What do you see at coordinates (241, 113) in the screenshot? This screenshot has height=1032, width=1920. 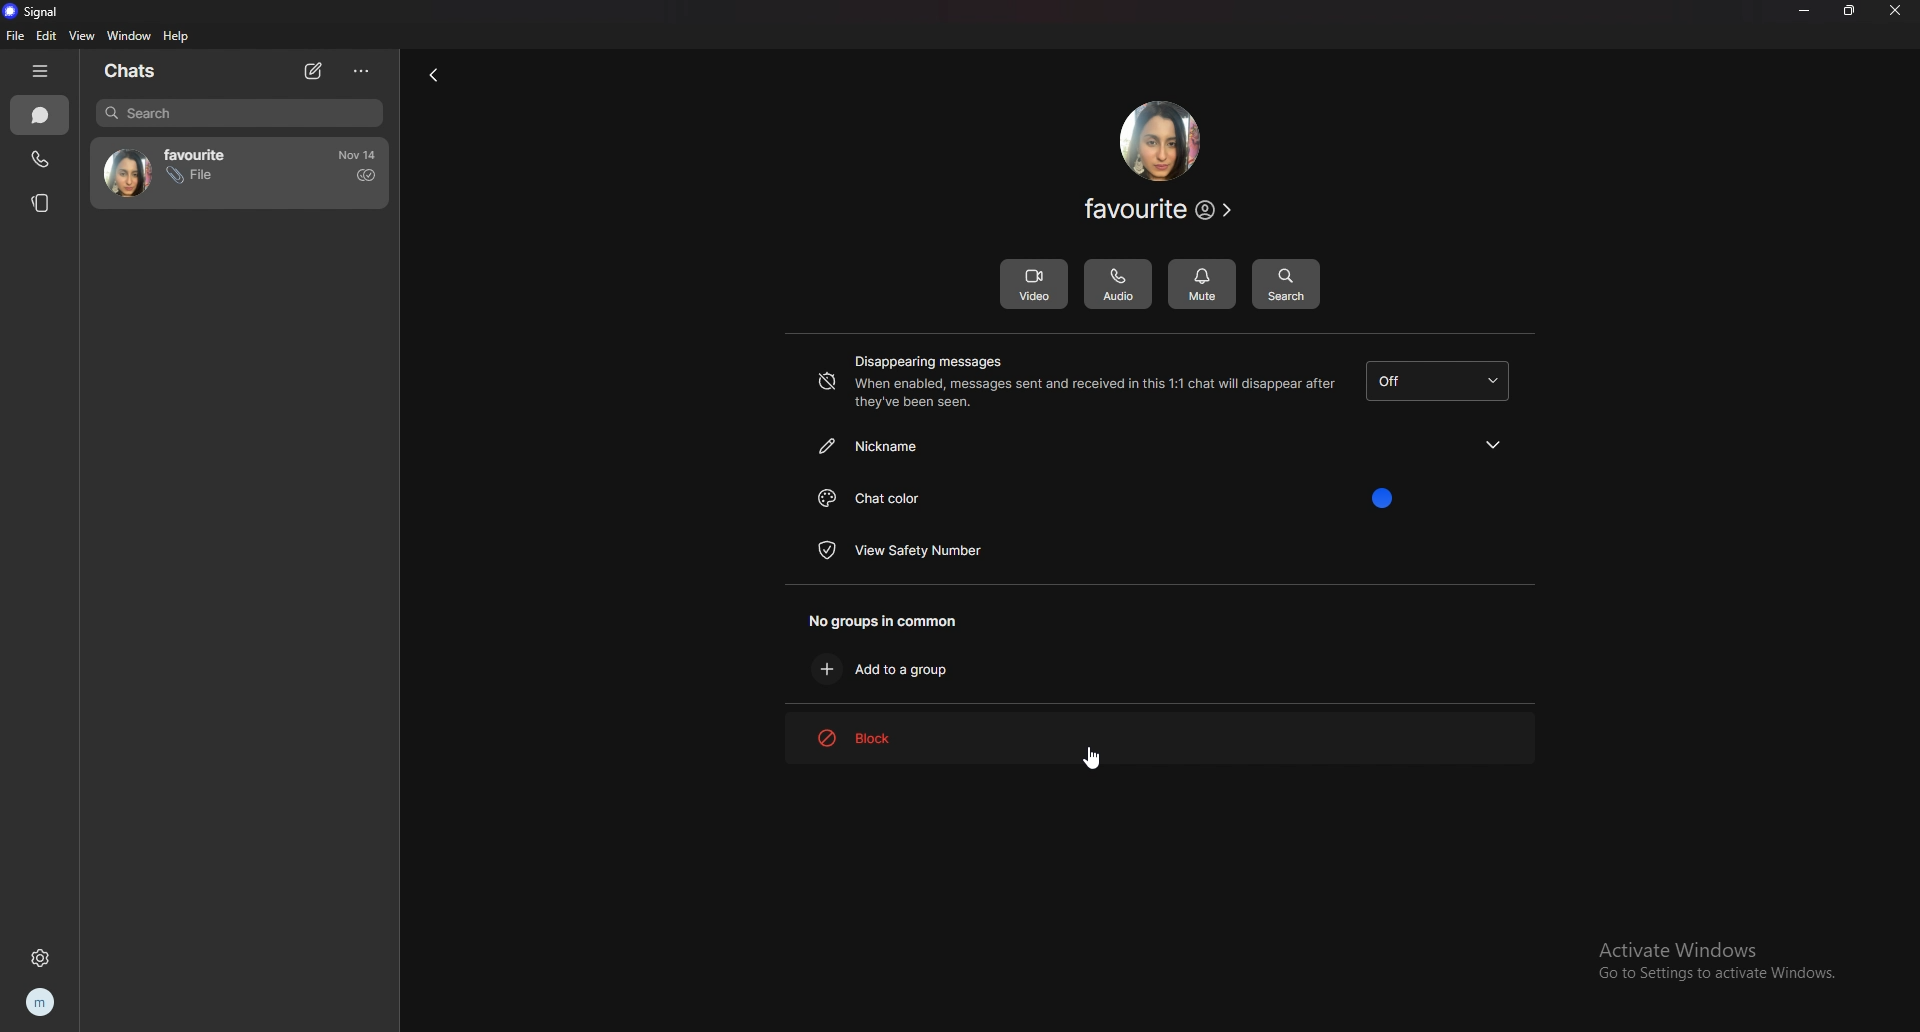 I see `search` at bounding box center [241, 113].